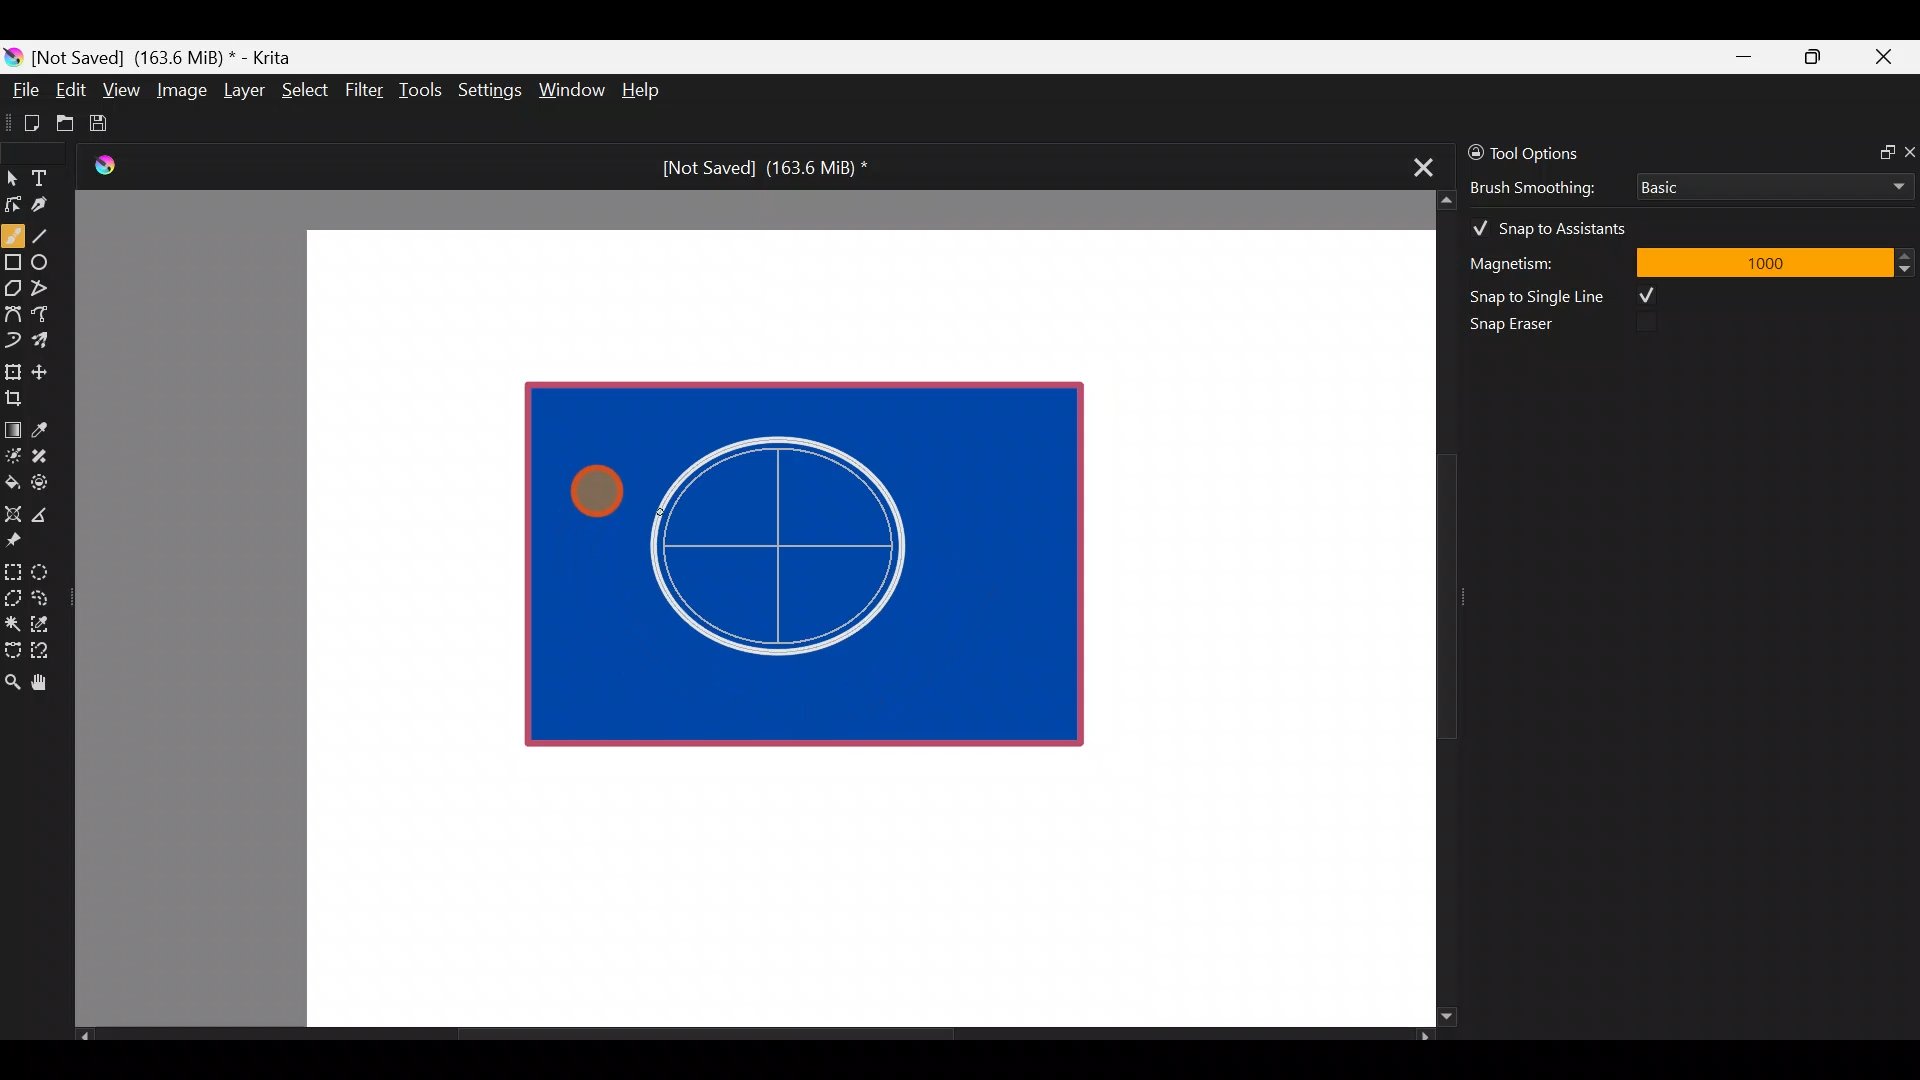  Describe the element at coordinates (181, 90) in the screenshot. I see `Image` at that location.